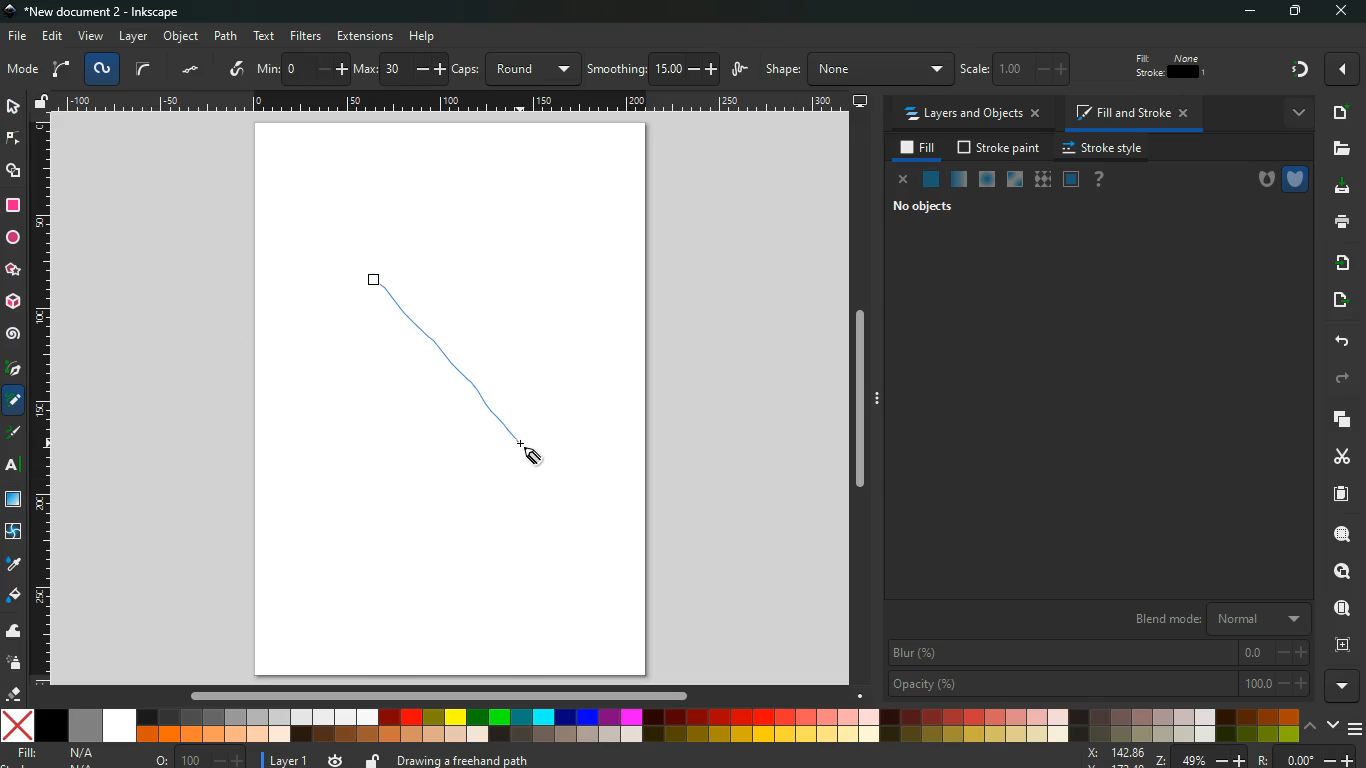  Describe the element at coordinates (855, 70) in the screenshot. I see `shape` at that location.